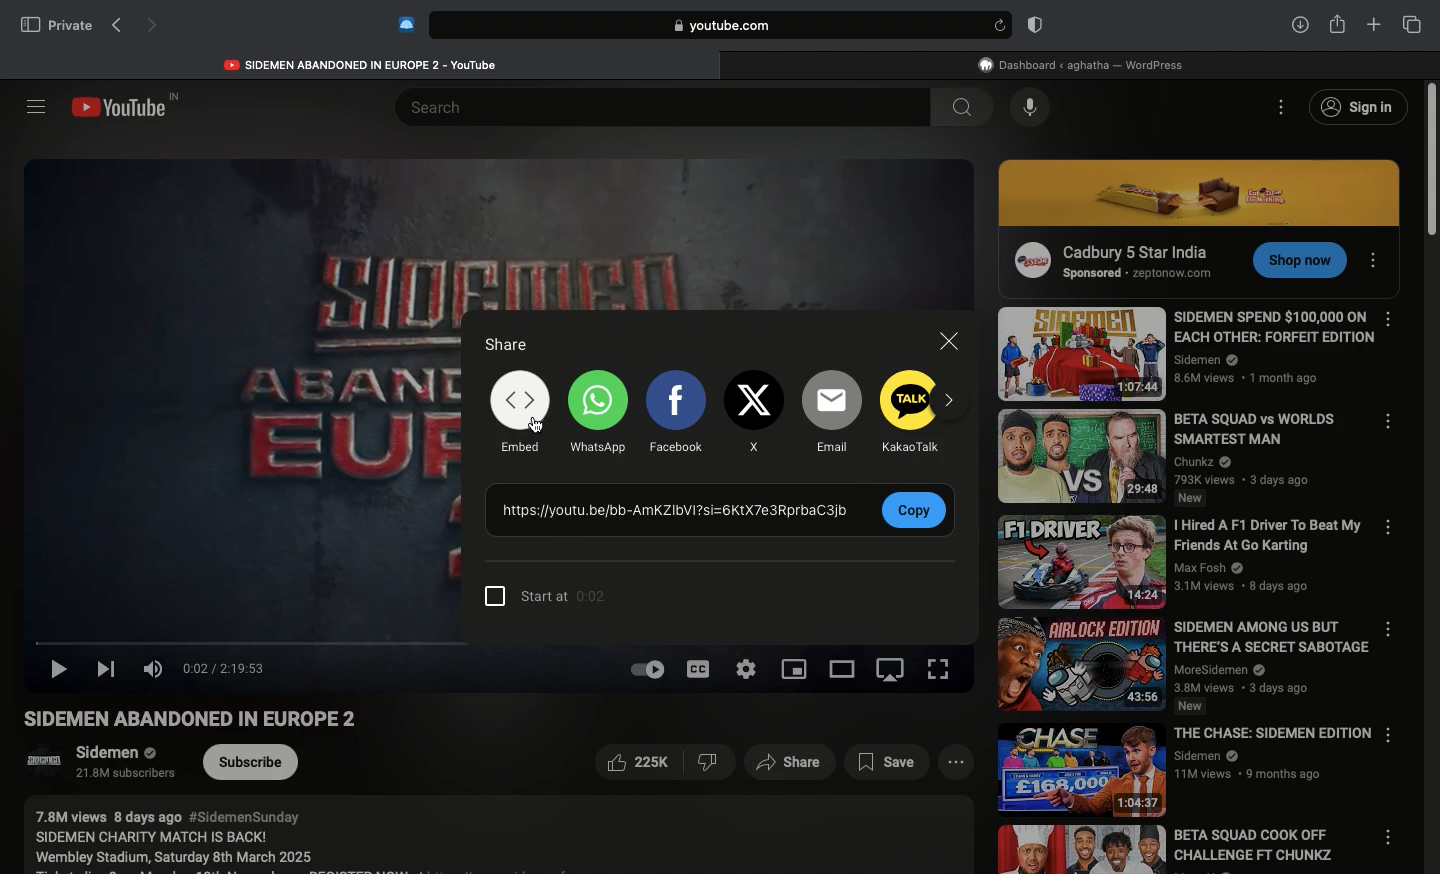 This screenshot has width=1440, height=874. I want to click on Video name, so click(1181, 458).